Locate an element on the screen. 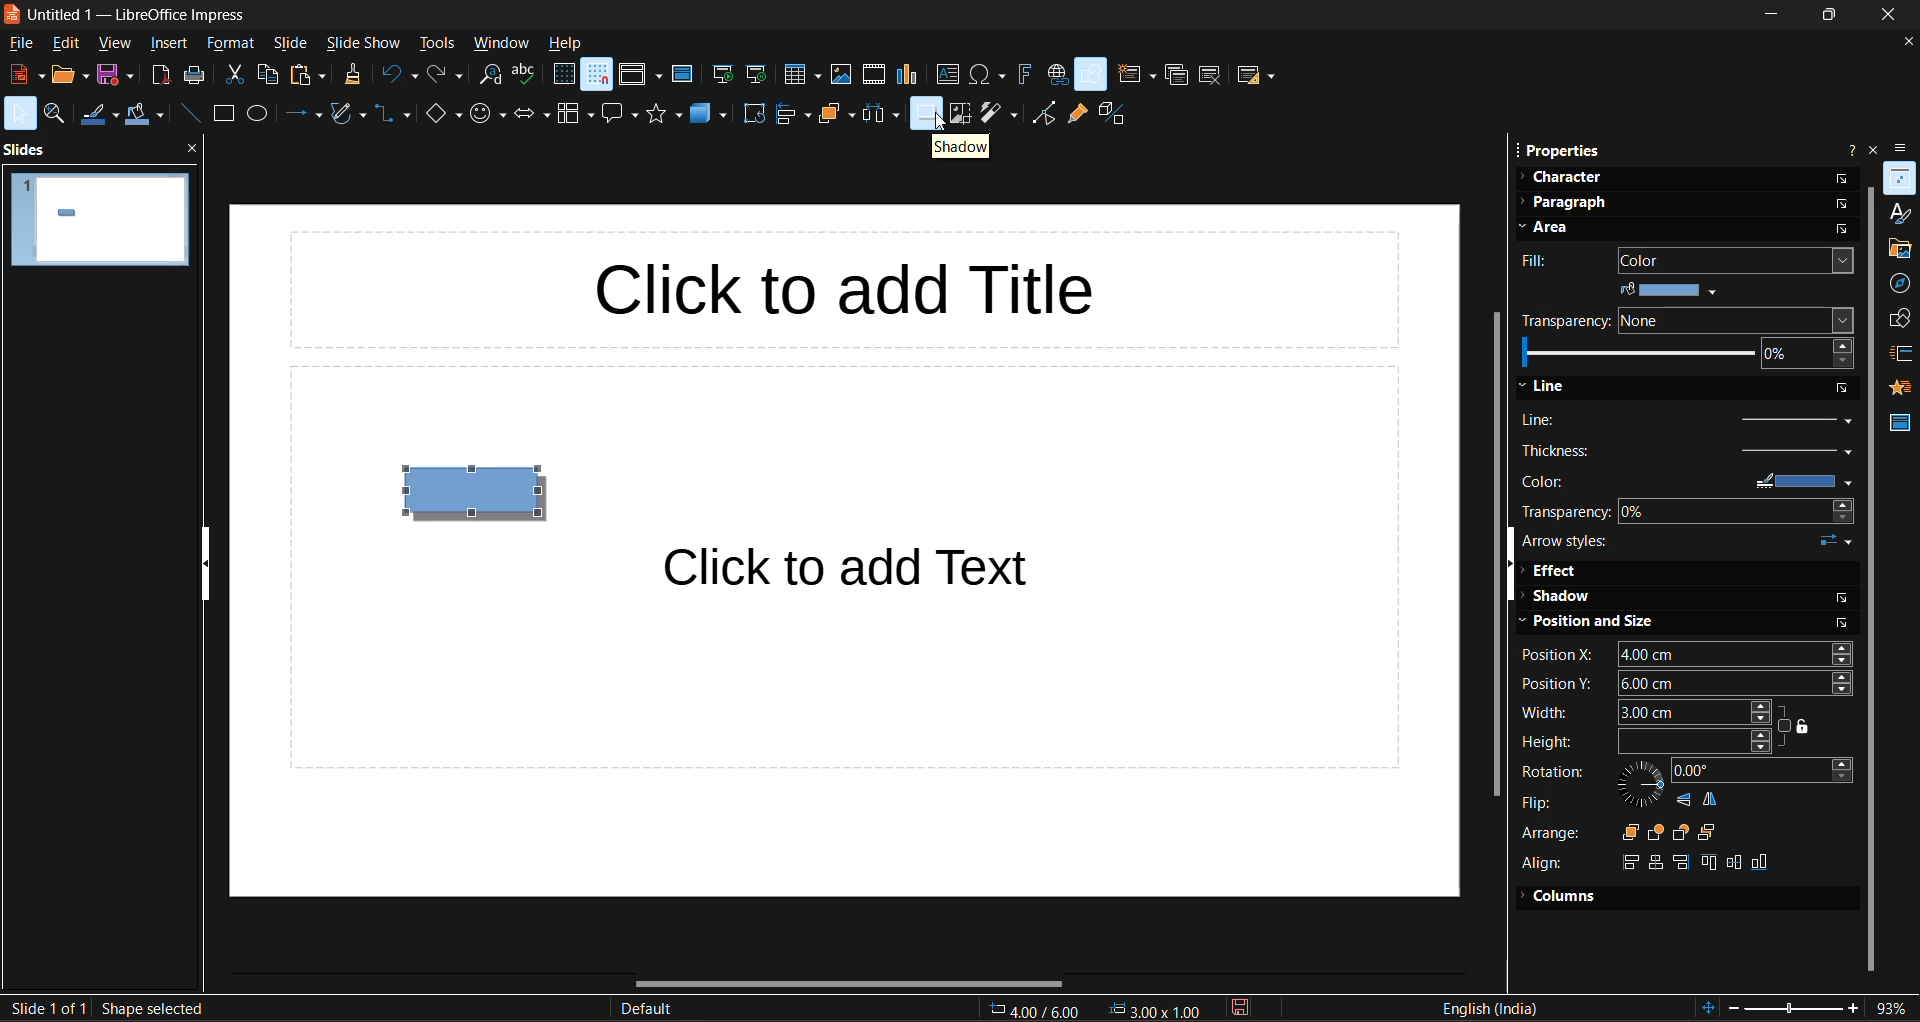 Image resolution: width=1920 pixels, height=1022 pixels. more options is located at coordinates (1844, 387).